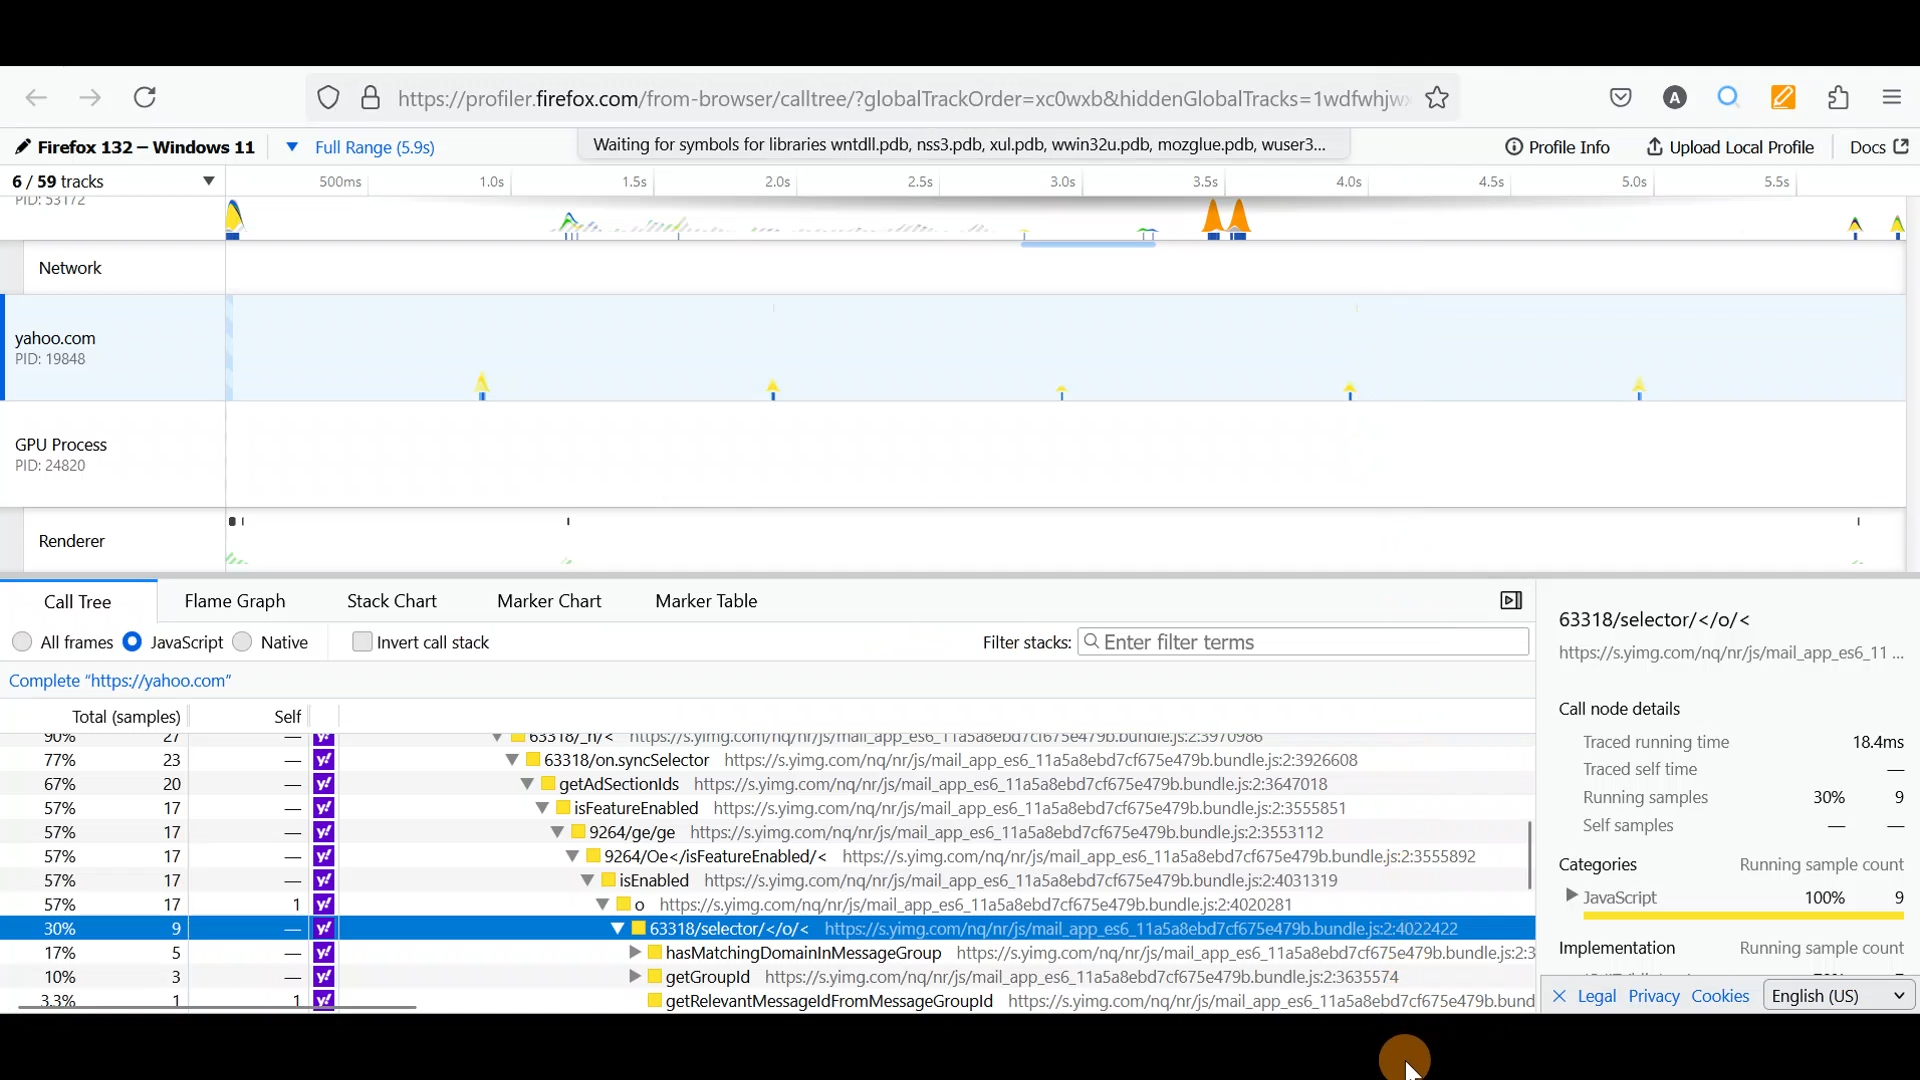 The image size is (1920, 1080). I want to click on GPU Process
PID: 24820, so click(82, 451).